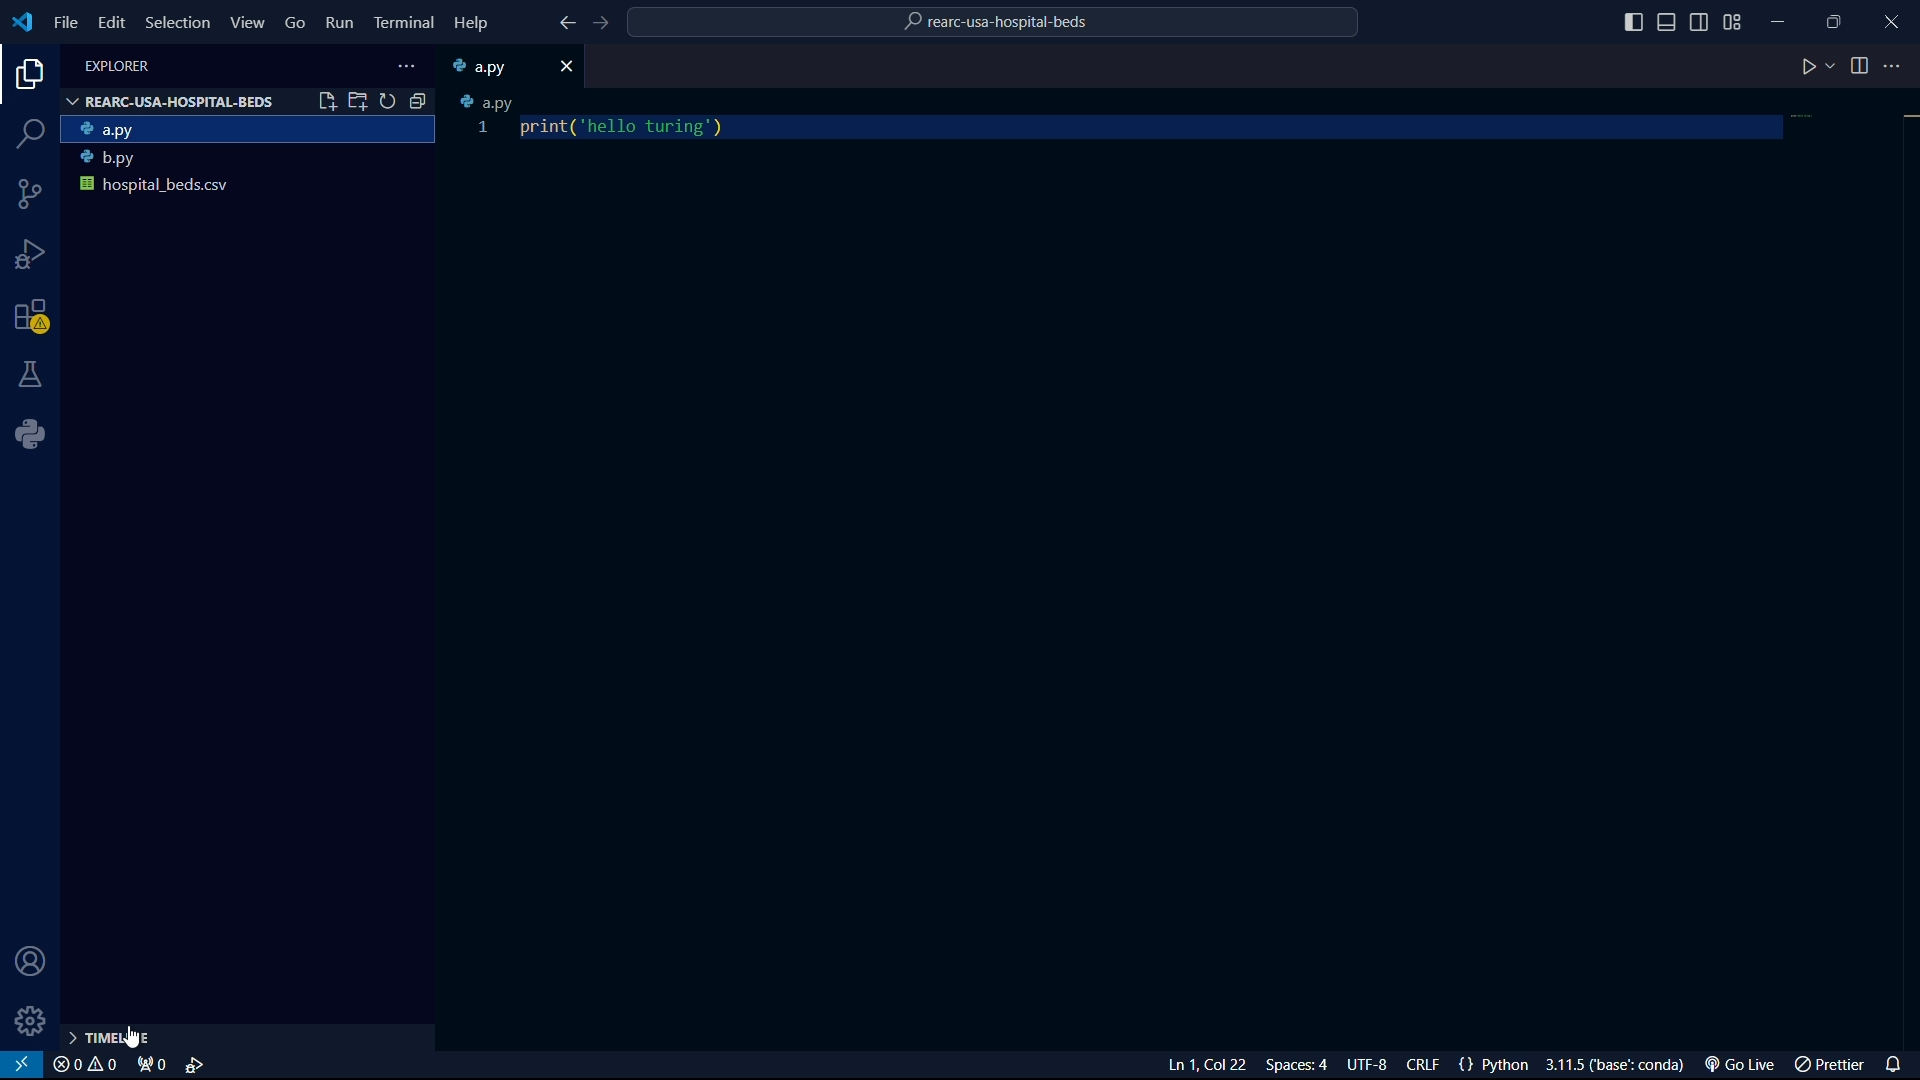 The height and width of the screenshot is (1080, 1920). What do you see at coordinates (1897, 67) in the screenshot?
I see `more actions` at bounding box center [1897, 67].